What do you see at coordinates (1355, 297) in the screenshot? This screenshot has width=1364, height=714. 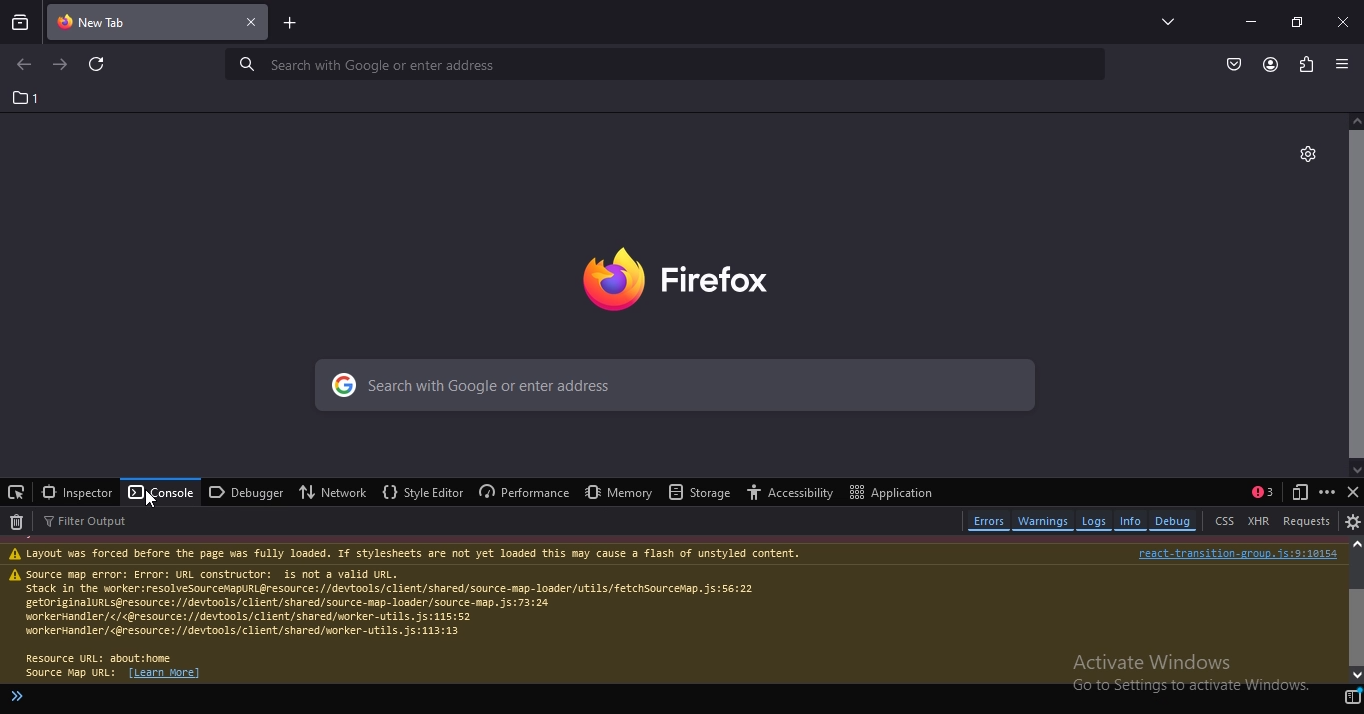 I see `scroll bar` at bounding box center [1355, 297].